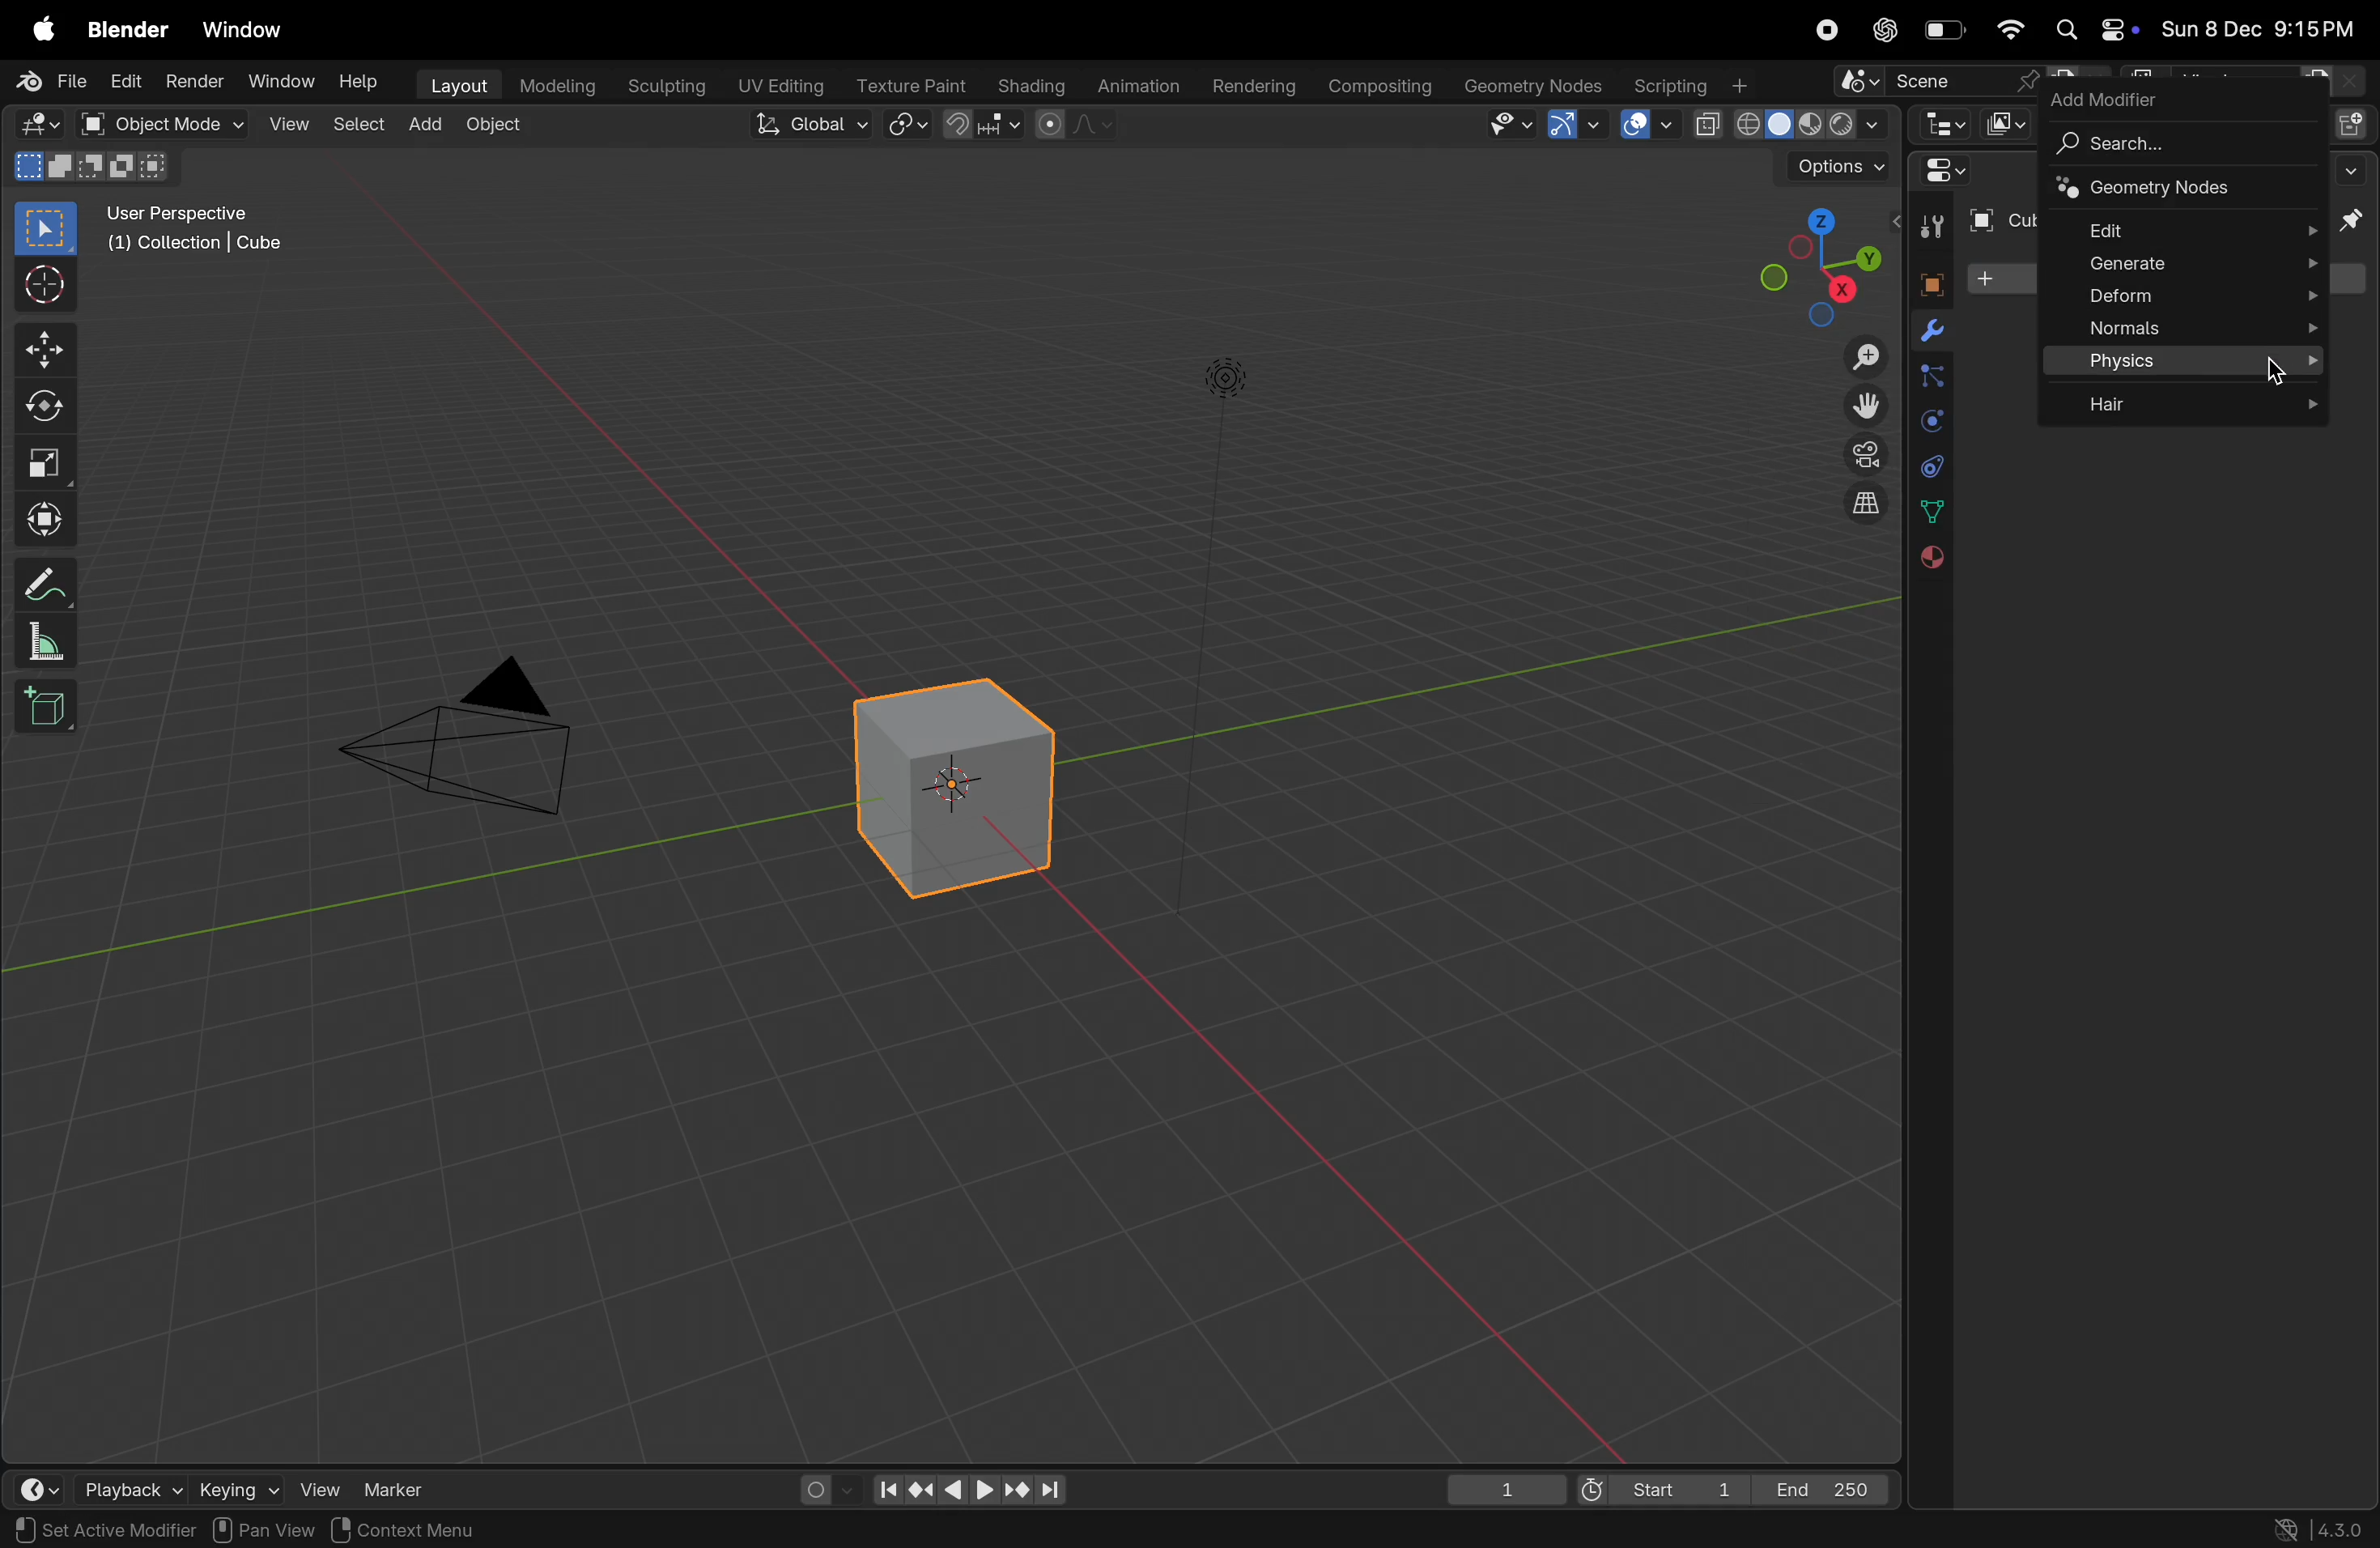  I want to click on battery, so click(1946, 34).